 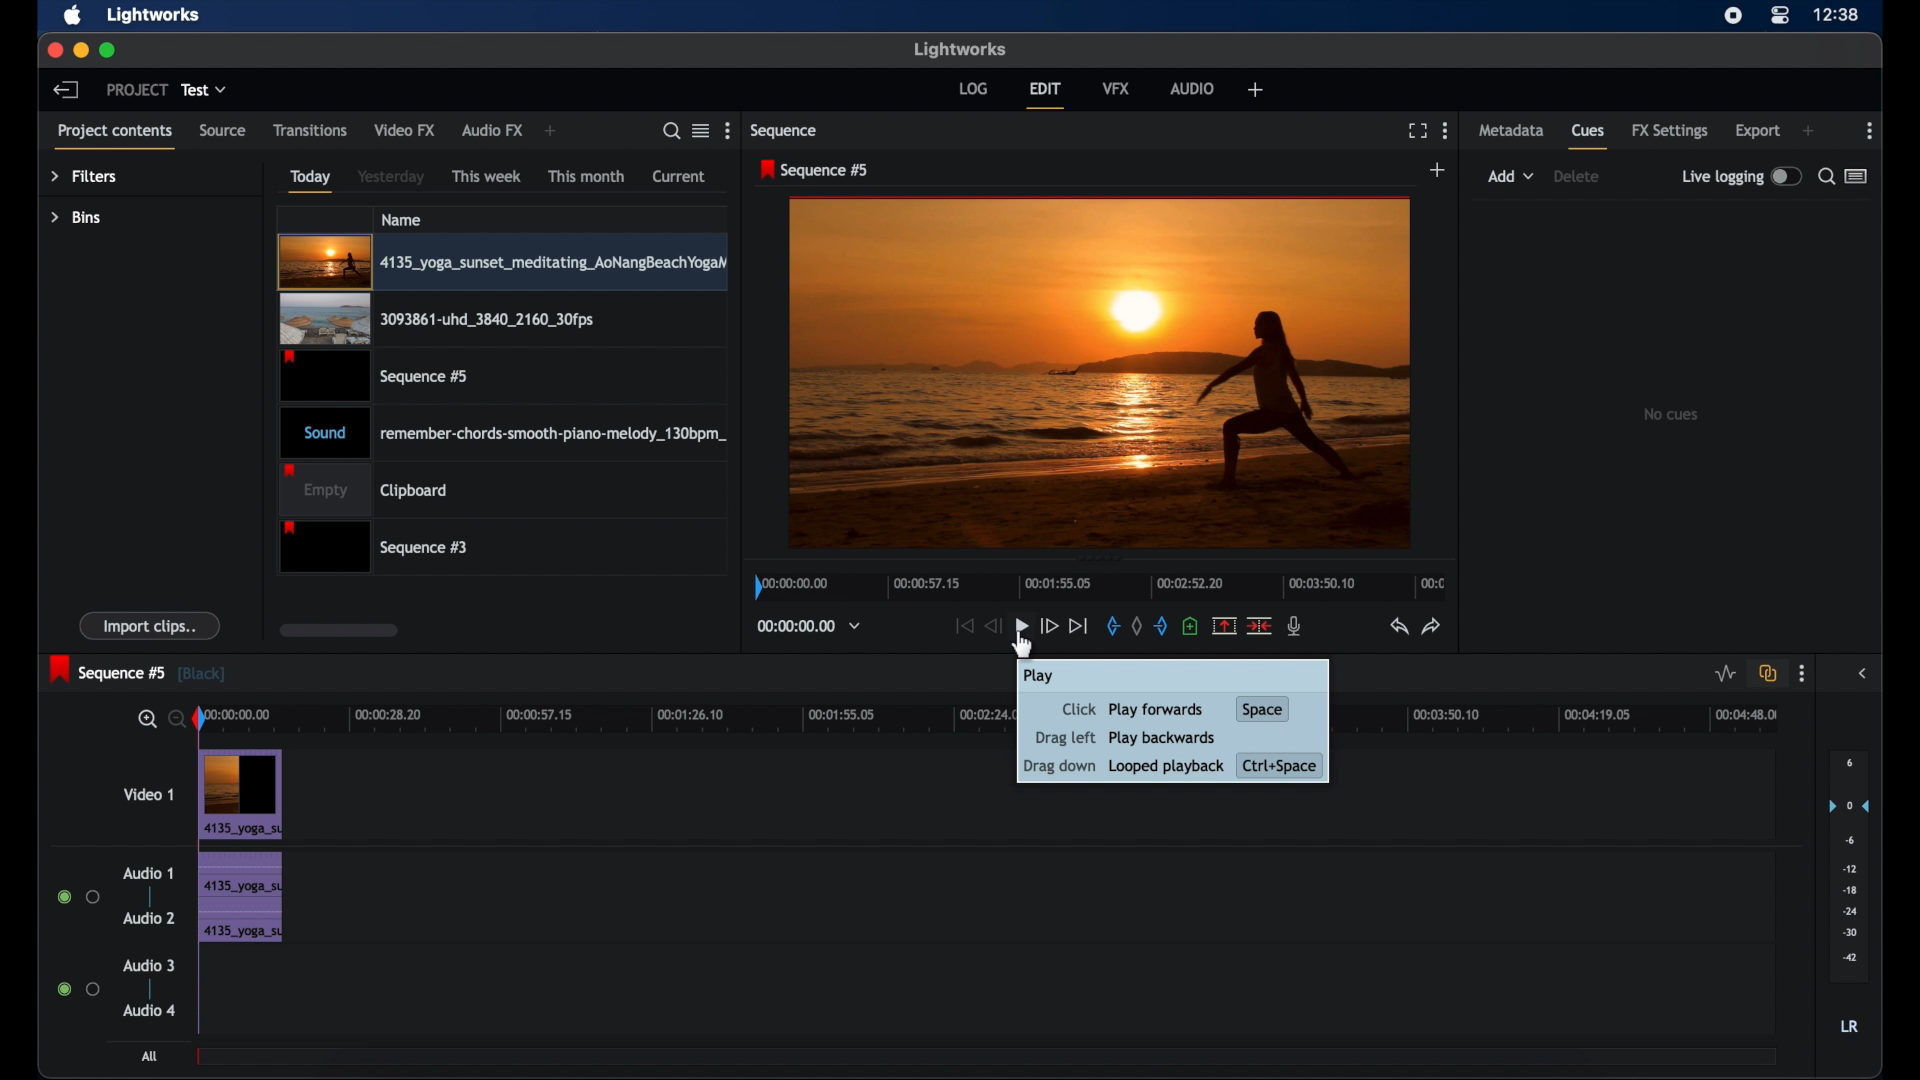 I want to click on project contents, so click(x=114, y=136).